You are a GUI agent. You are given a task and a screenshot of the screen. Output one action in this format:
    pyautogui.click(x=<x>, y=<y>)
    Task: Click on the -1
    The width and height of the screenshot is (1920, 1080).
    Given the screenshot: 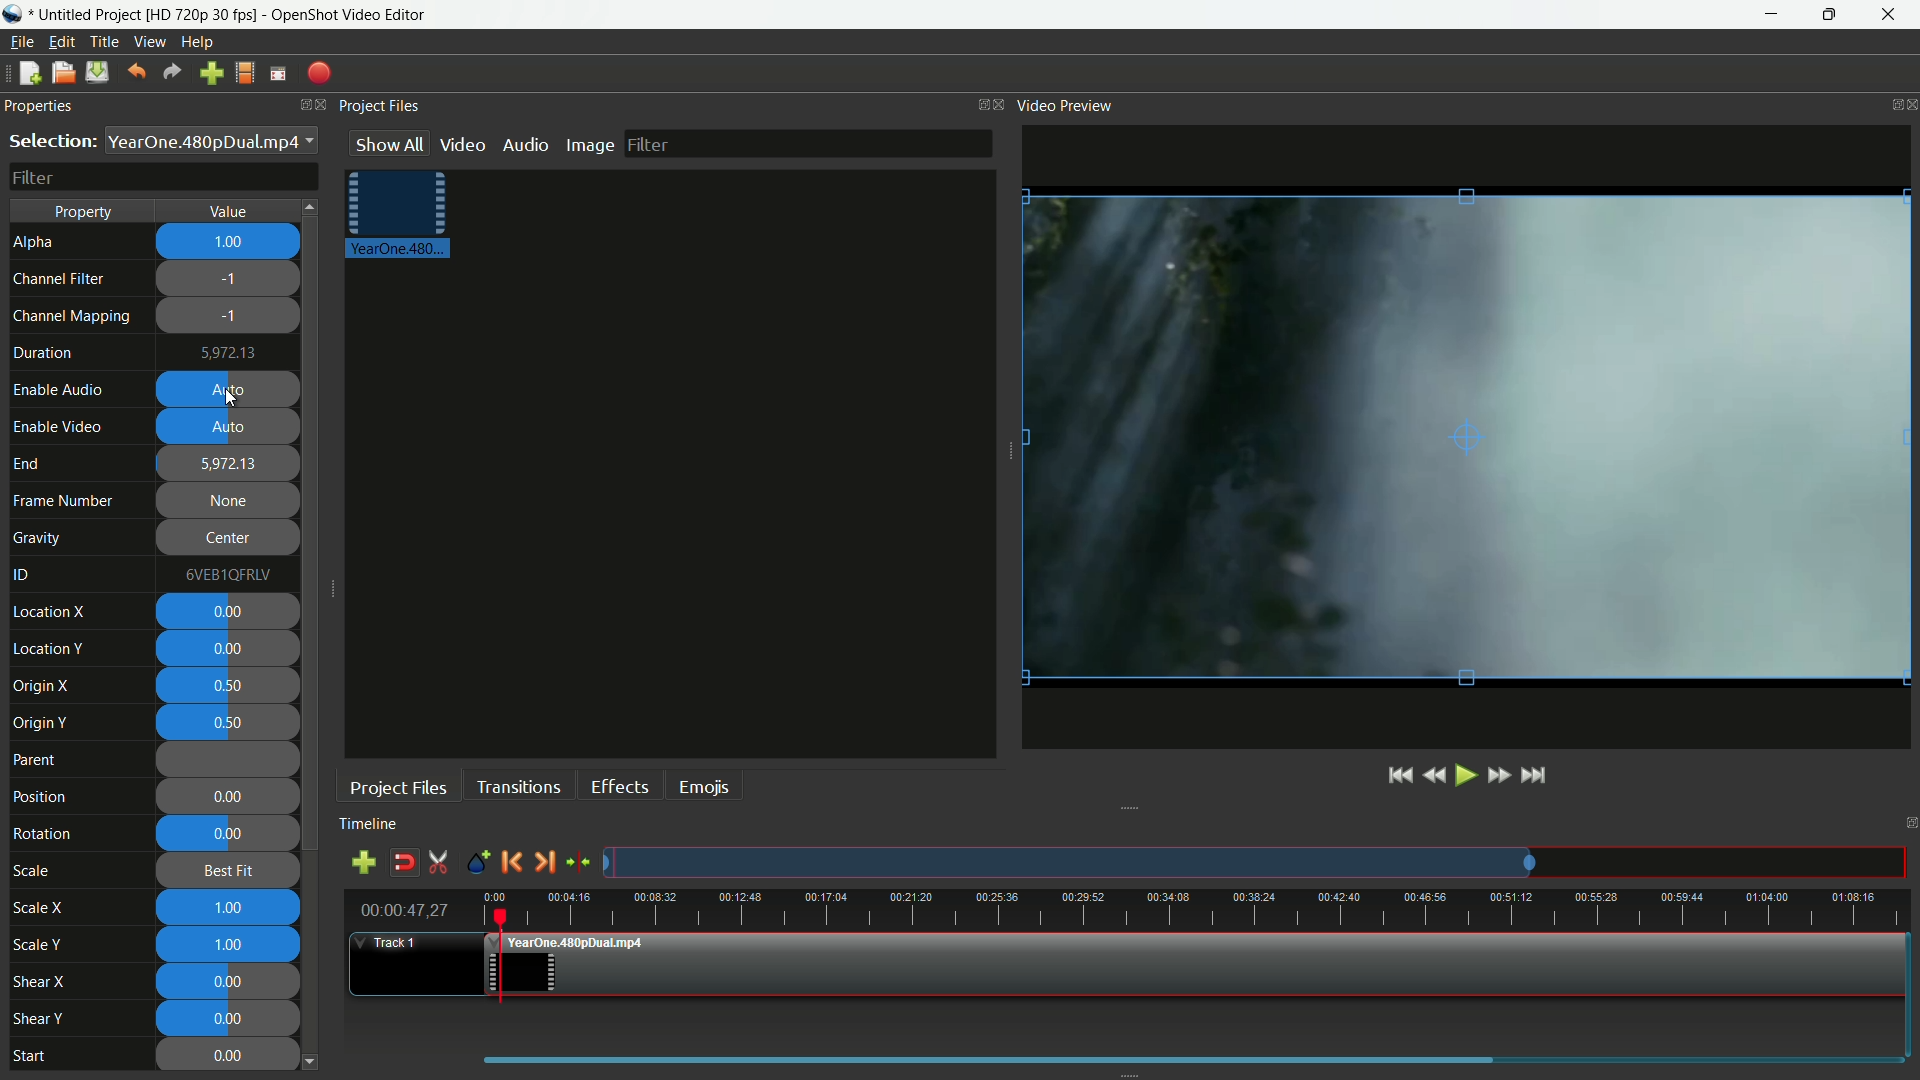 What is the action you would take?
    pyautogui.click(x=232, y=281)
    